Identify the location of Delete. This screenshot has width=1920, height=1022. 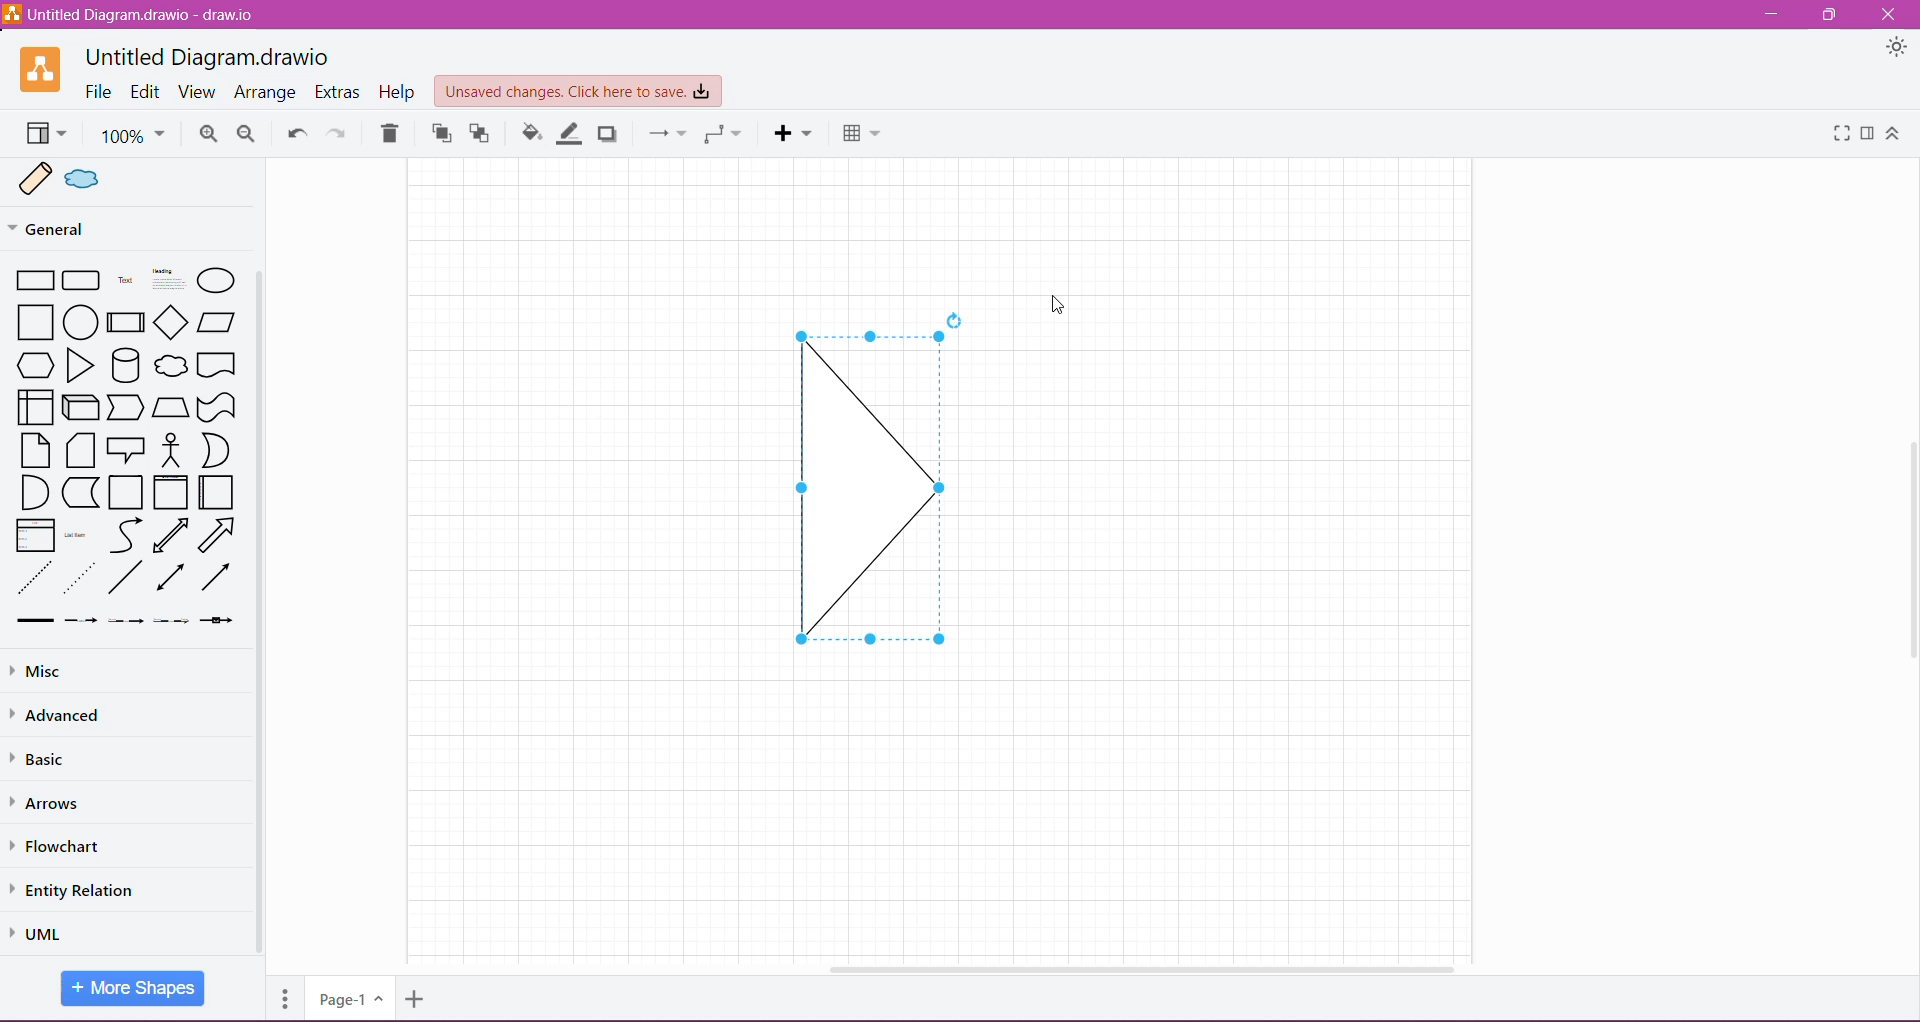
(391, 134).